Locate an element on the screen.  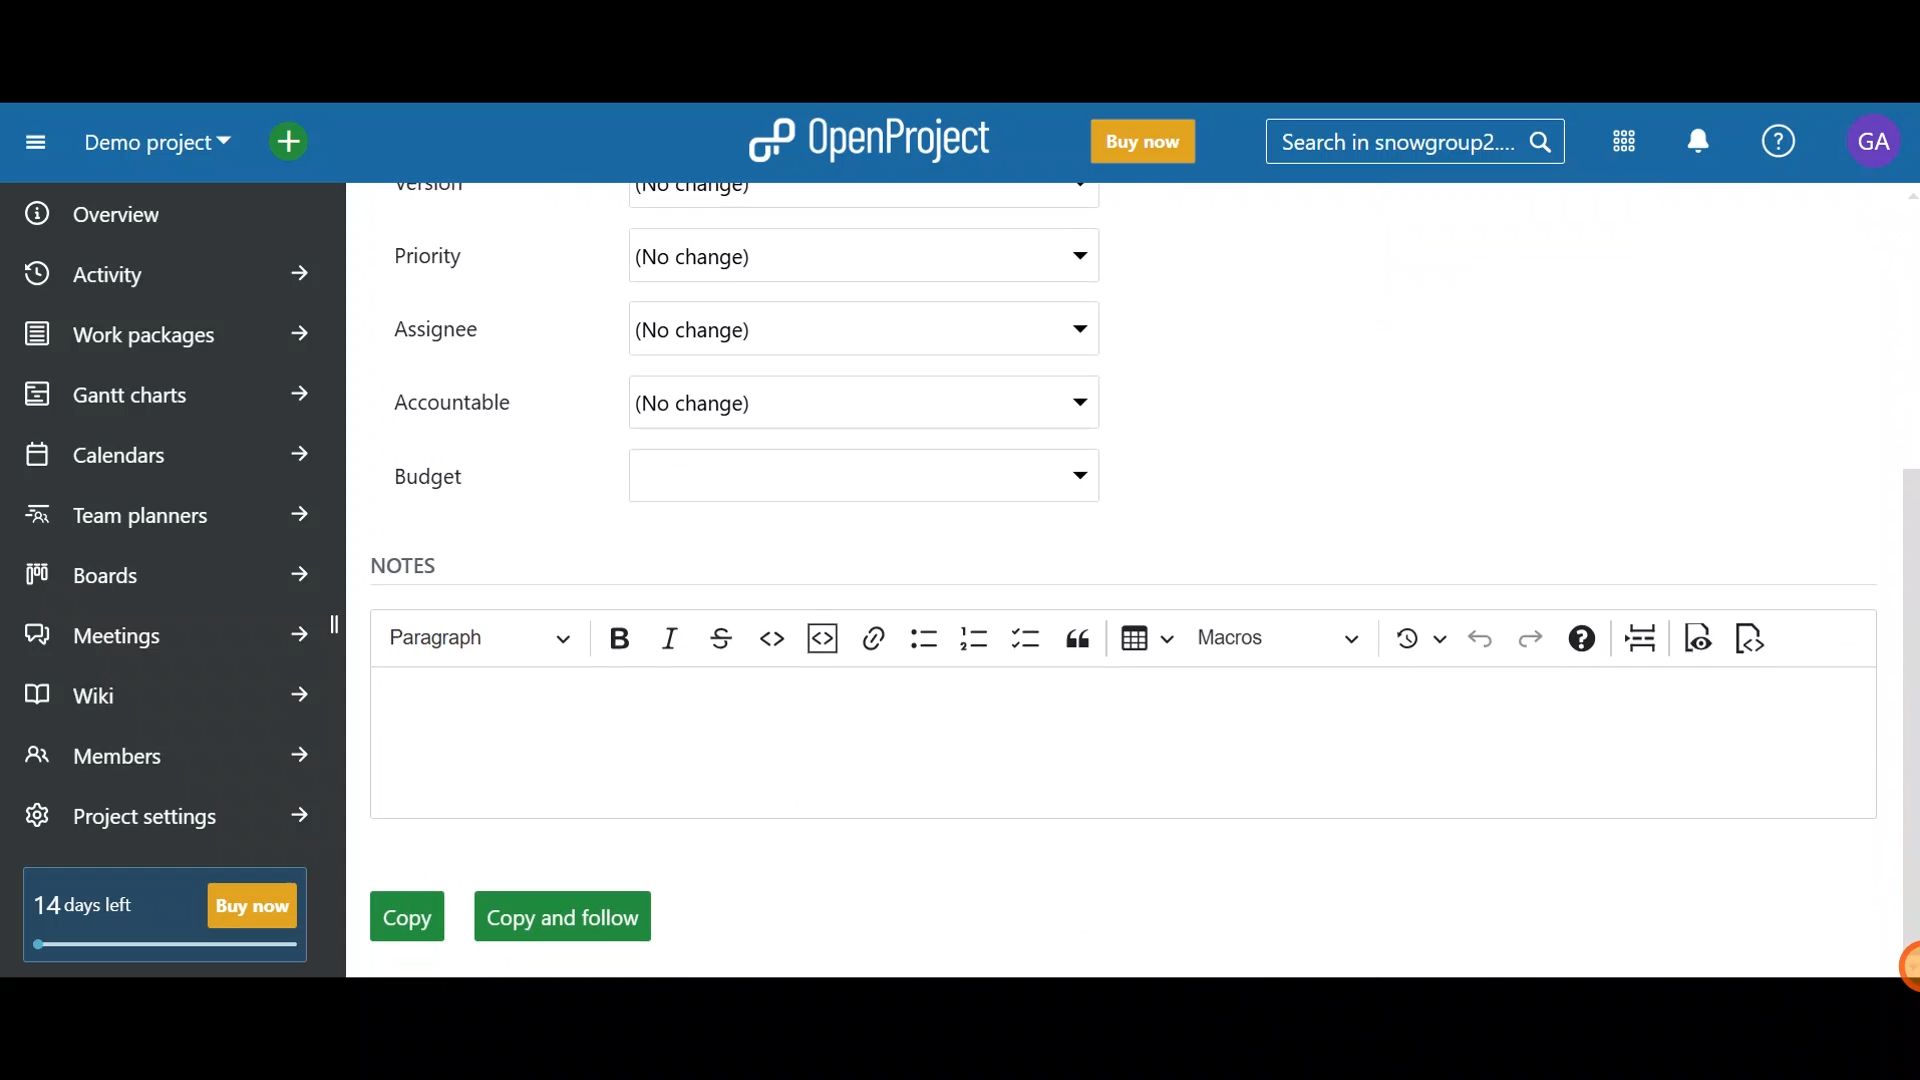
(No change) is located at coordinates (811, 403).